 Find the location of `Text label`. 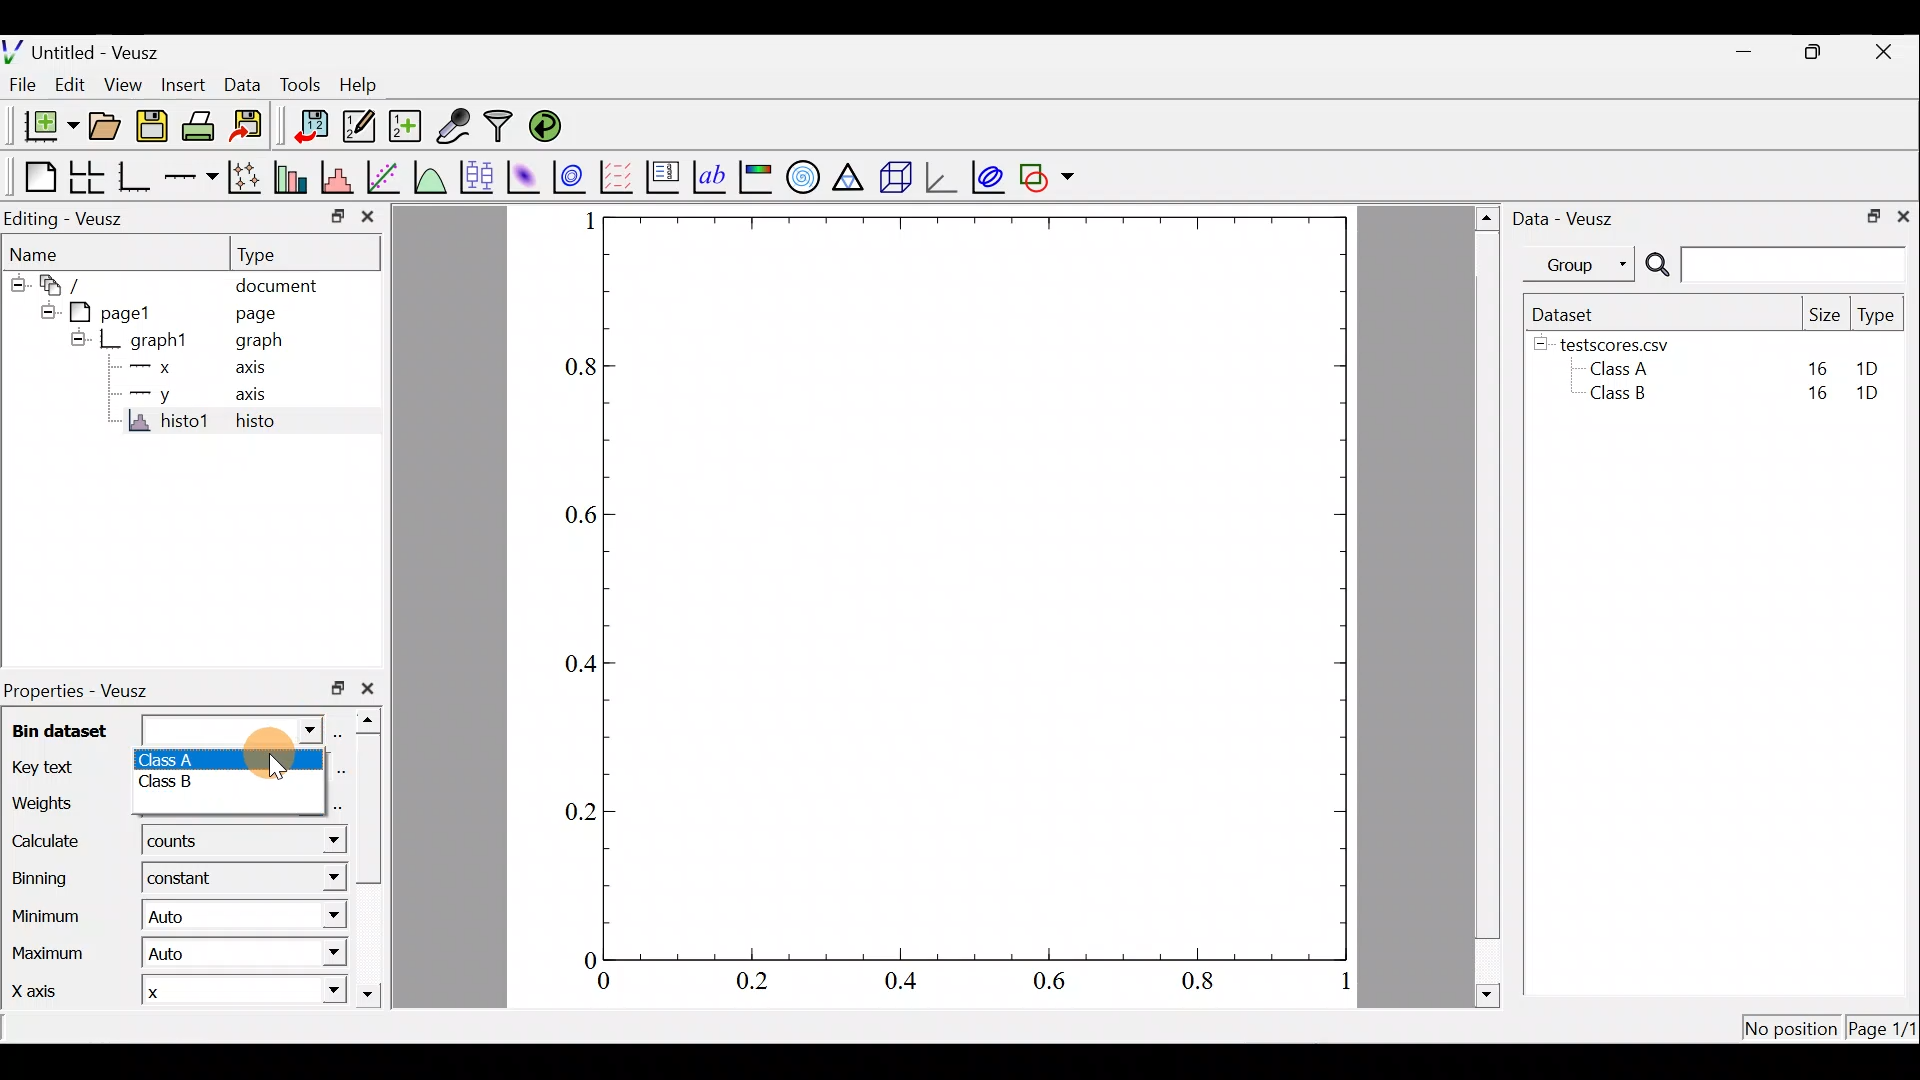

Text label is located at coordinates (707, 176).